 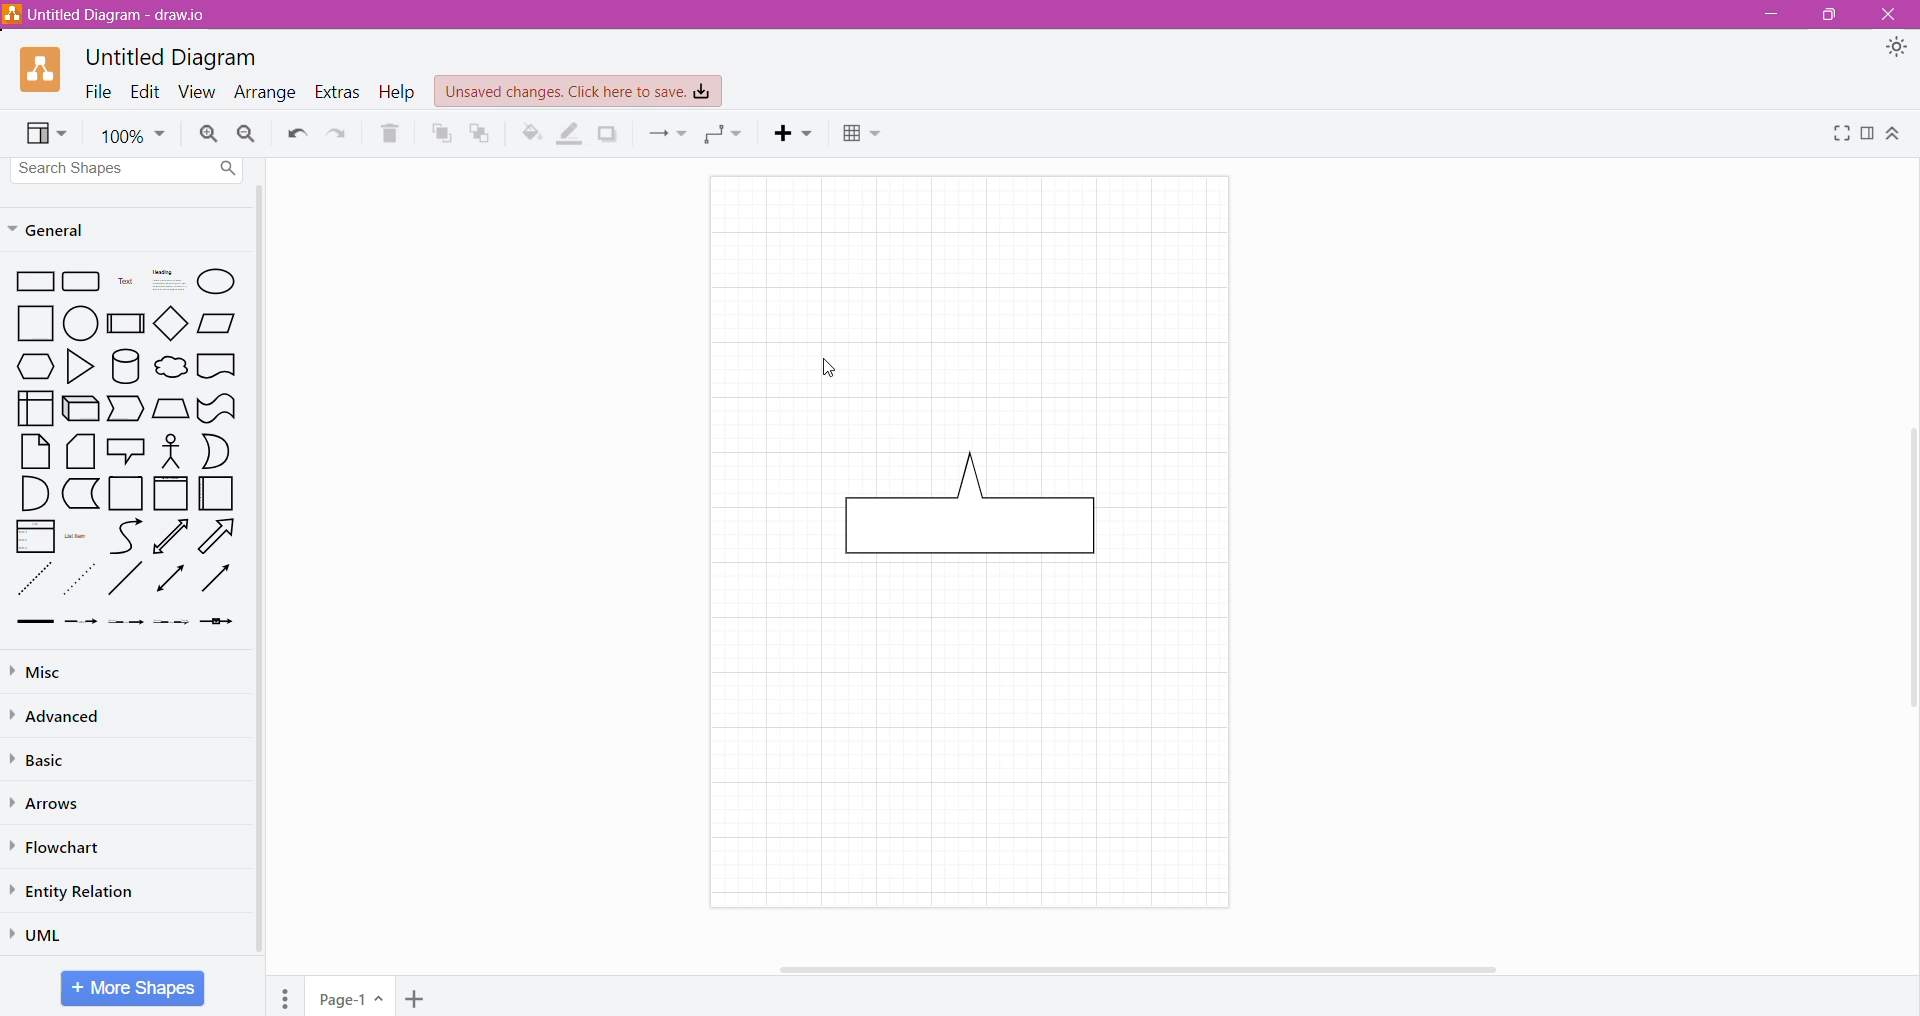 What do you see at coordinates (81, 623) in the screenshot?
I see `Dashed Arrow` at bounding box center [81, 623].